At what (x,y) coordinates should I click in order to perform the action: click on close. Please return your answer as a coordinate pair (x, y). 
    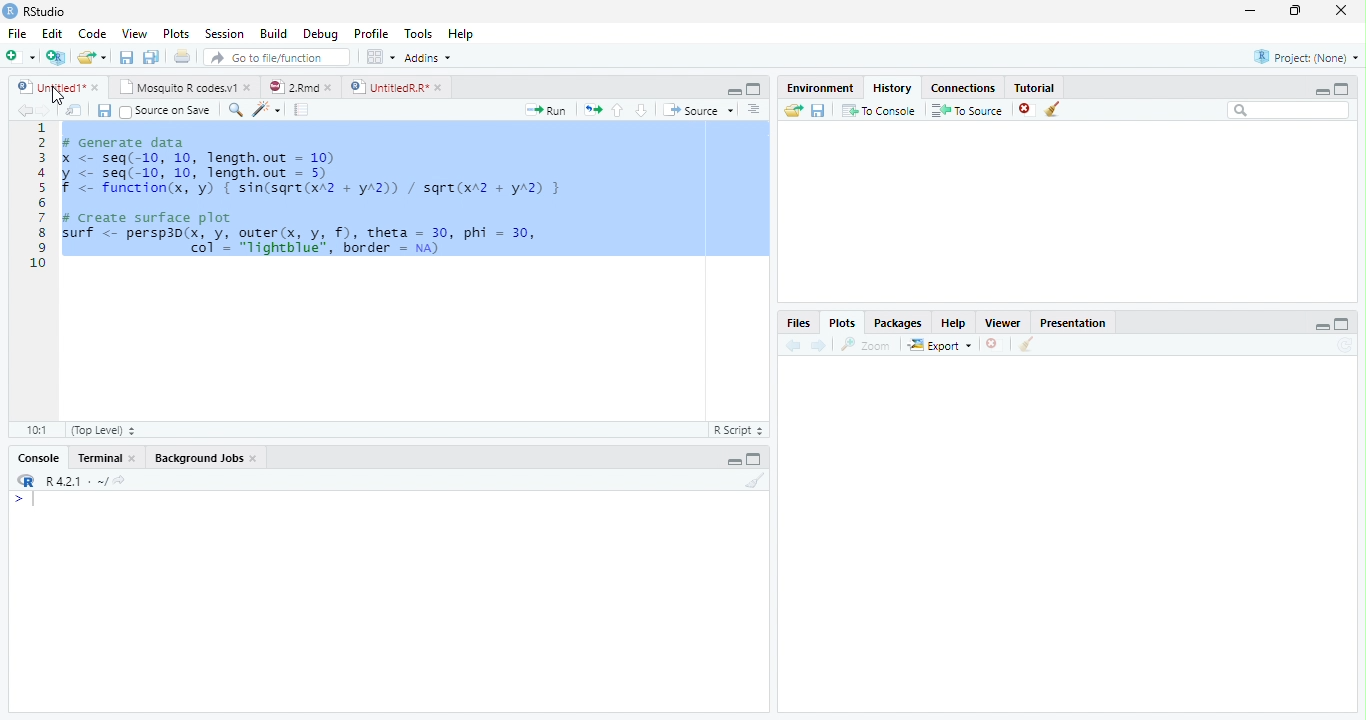
    Looking at the image, I should click on (438, 87).